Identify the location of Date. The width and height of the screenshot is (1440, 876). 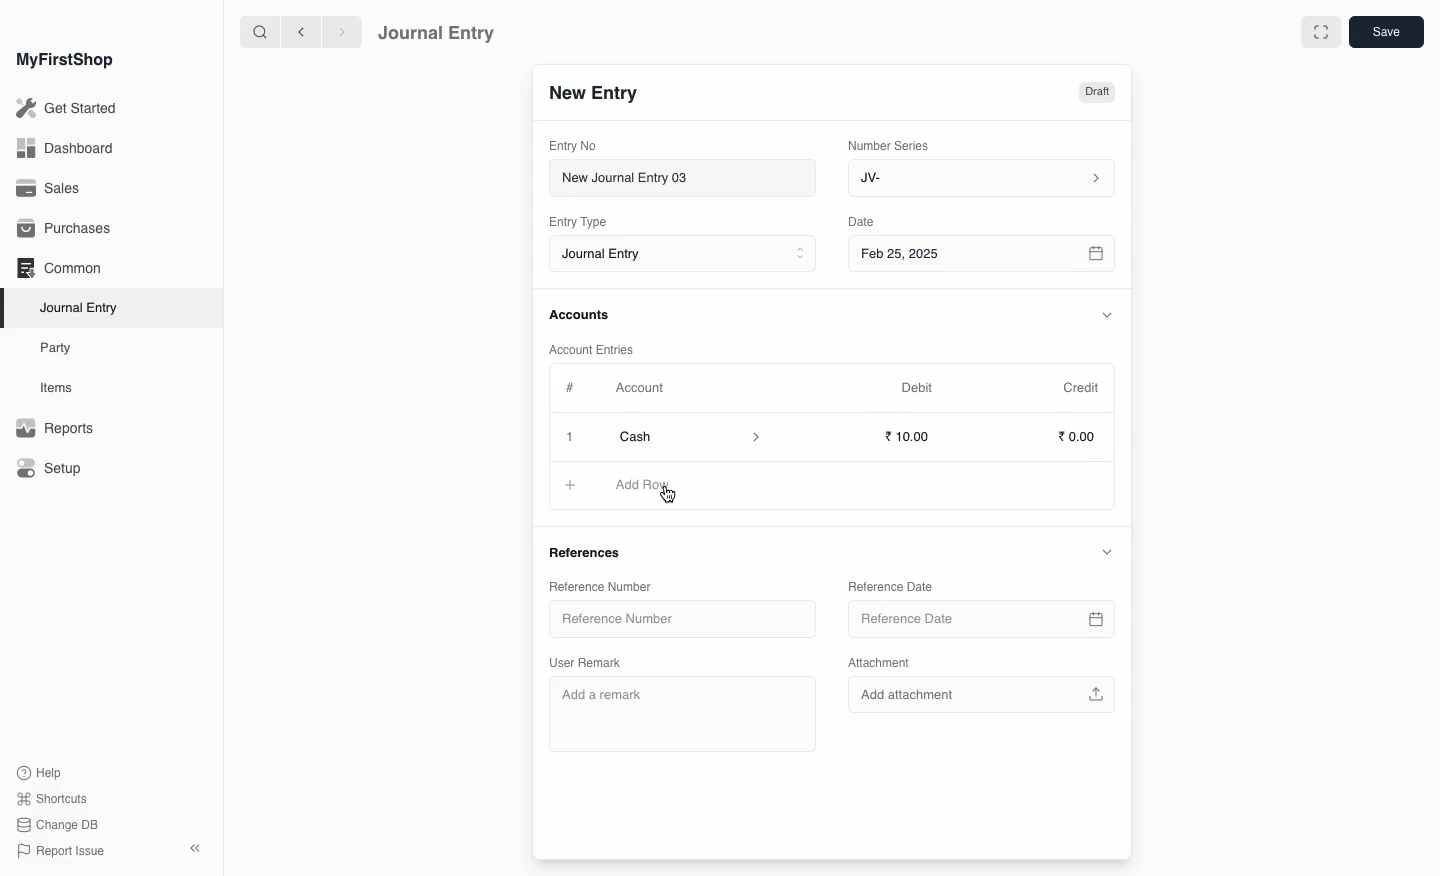
(862, 222).